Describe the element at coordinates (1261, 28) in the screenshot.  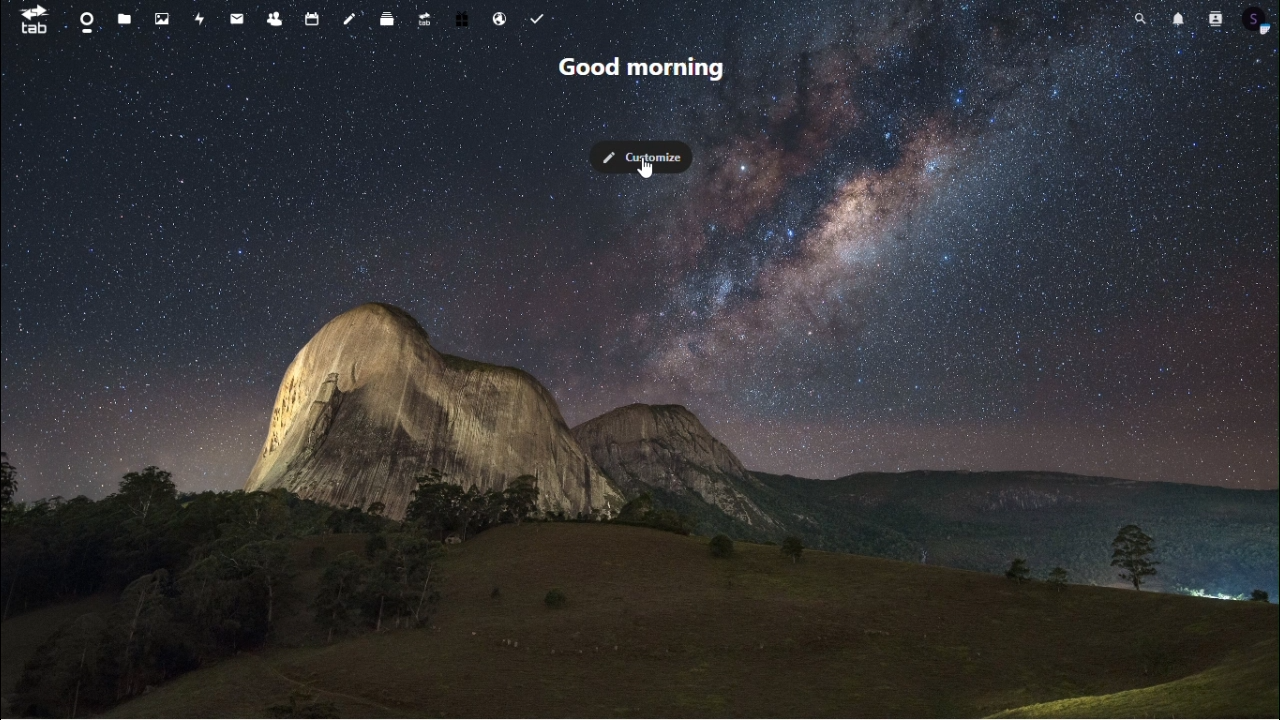
I see `profile` at that location.